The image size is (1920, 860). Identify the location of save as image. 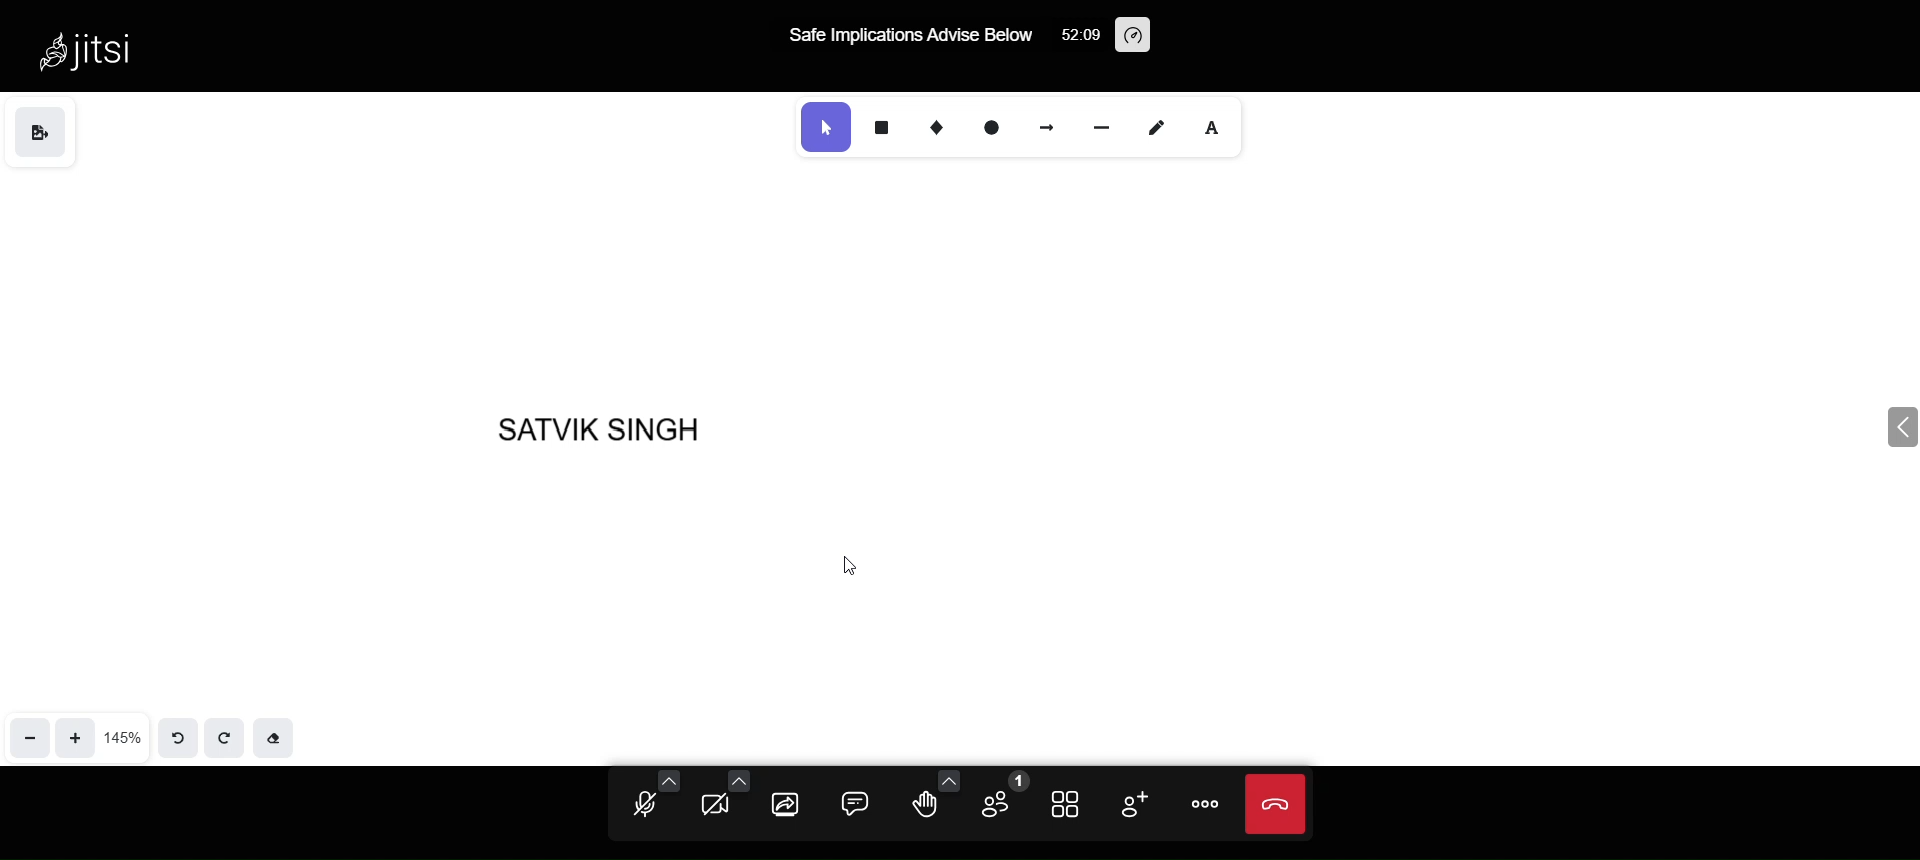
(41, 132).